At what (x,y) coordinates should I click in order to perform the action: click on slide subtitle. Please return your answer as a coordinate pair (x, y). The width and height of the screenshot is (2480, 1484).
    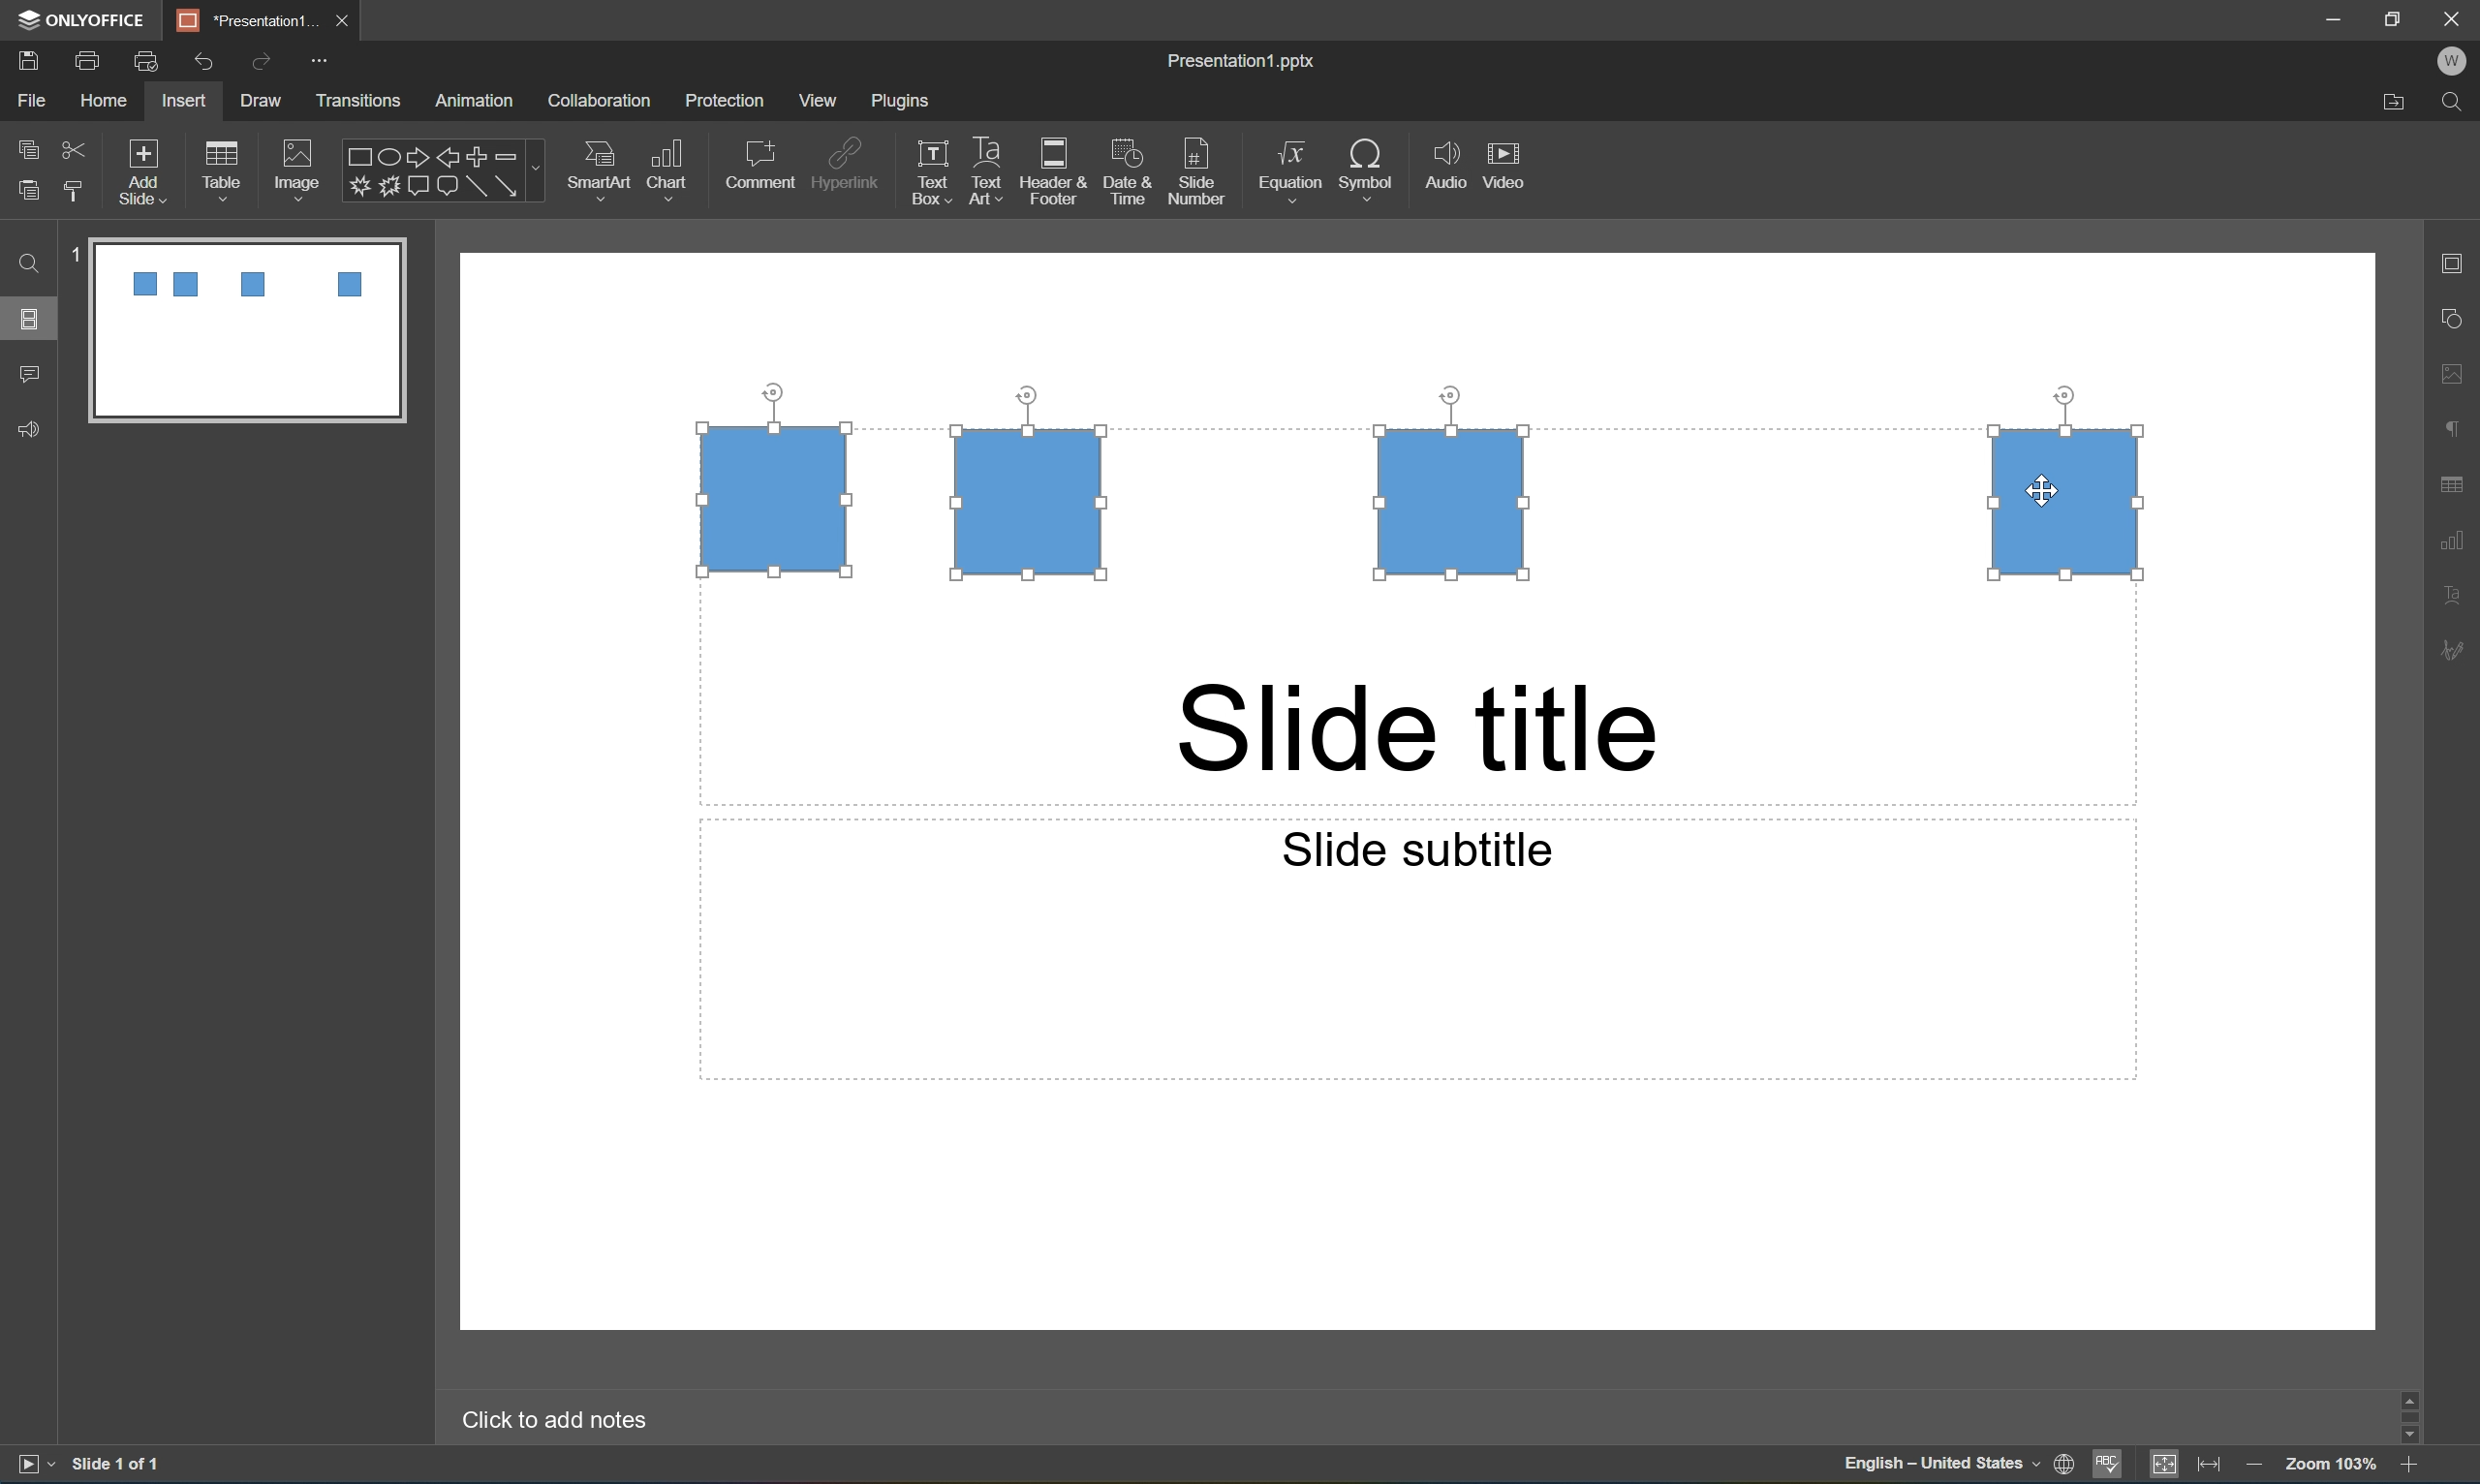
    Looking at the image, I should click on (1415, 848).